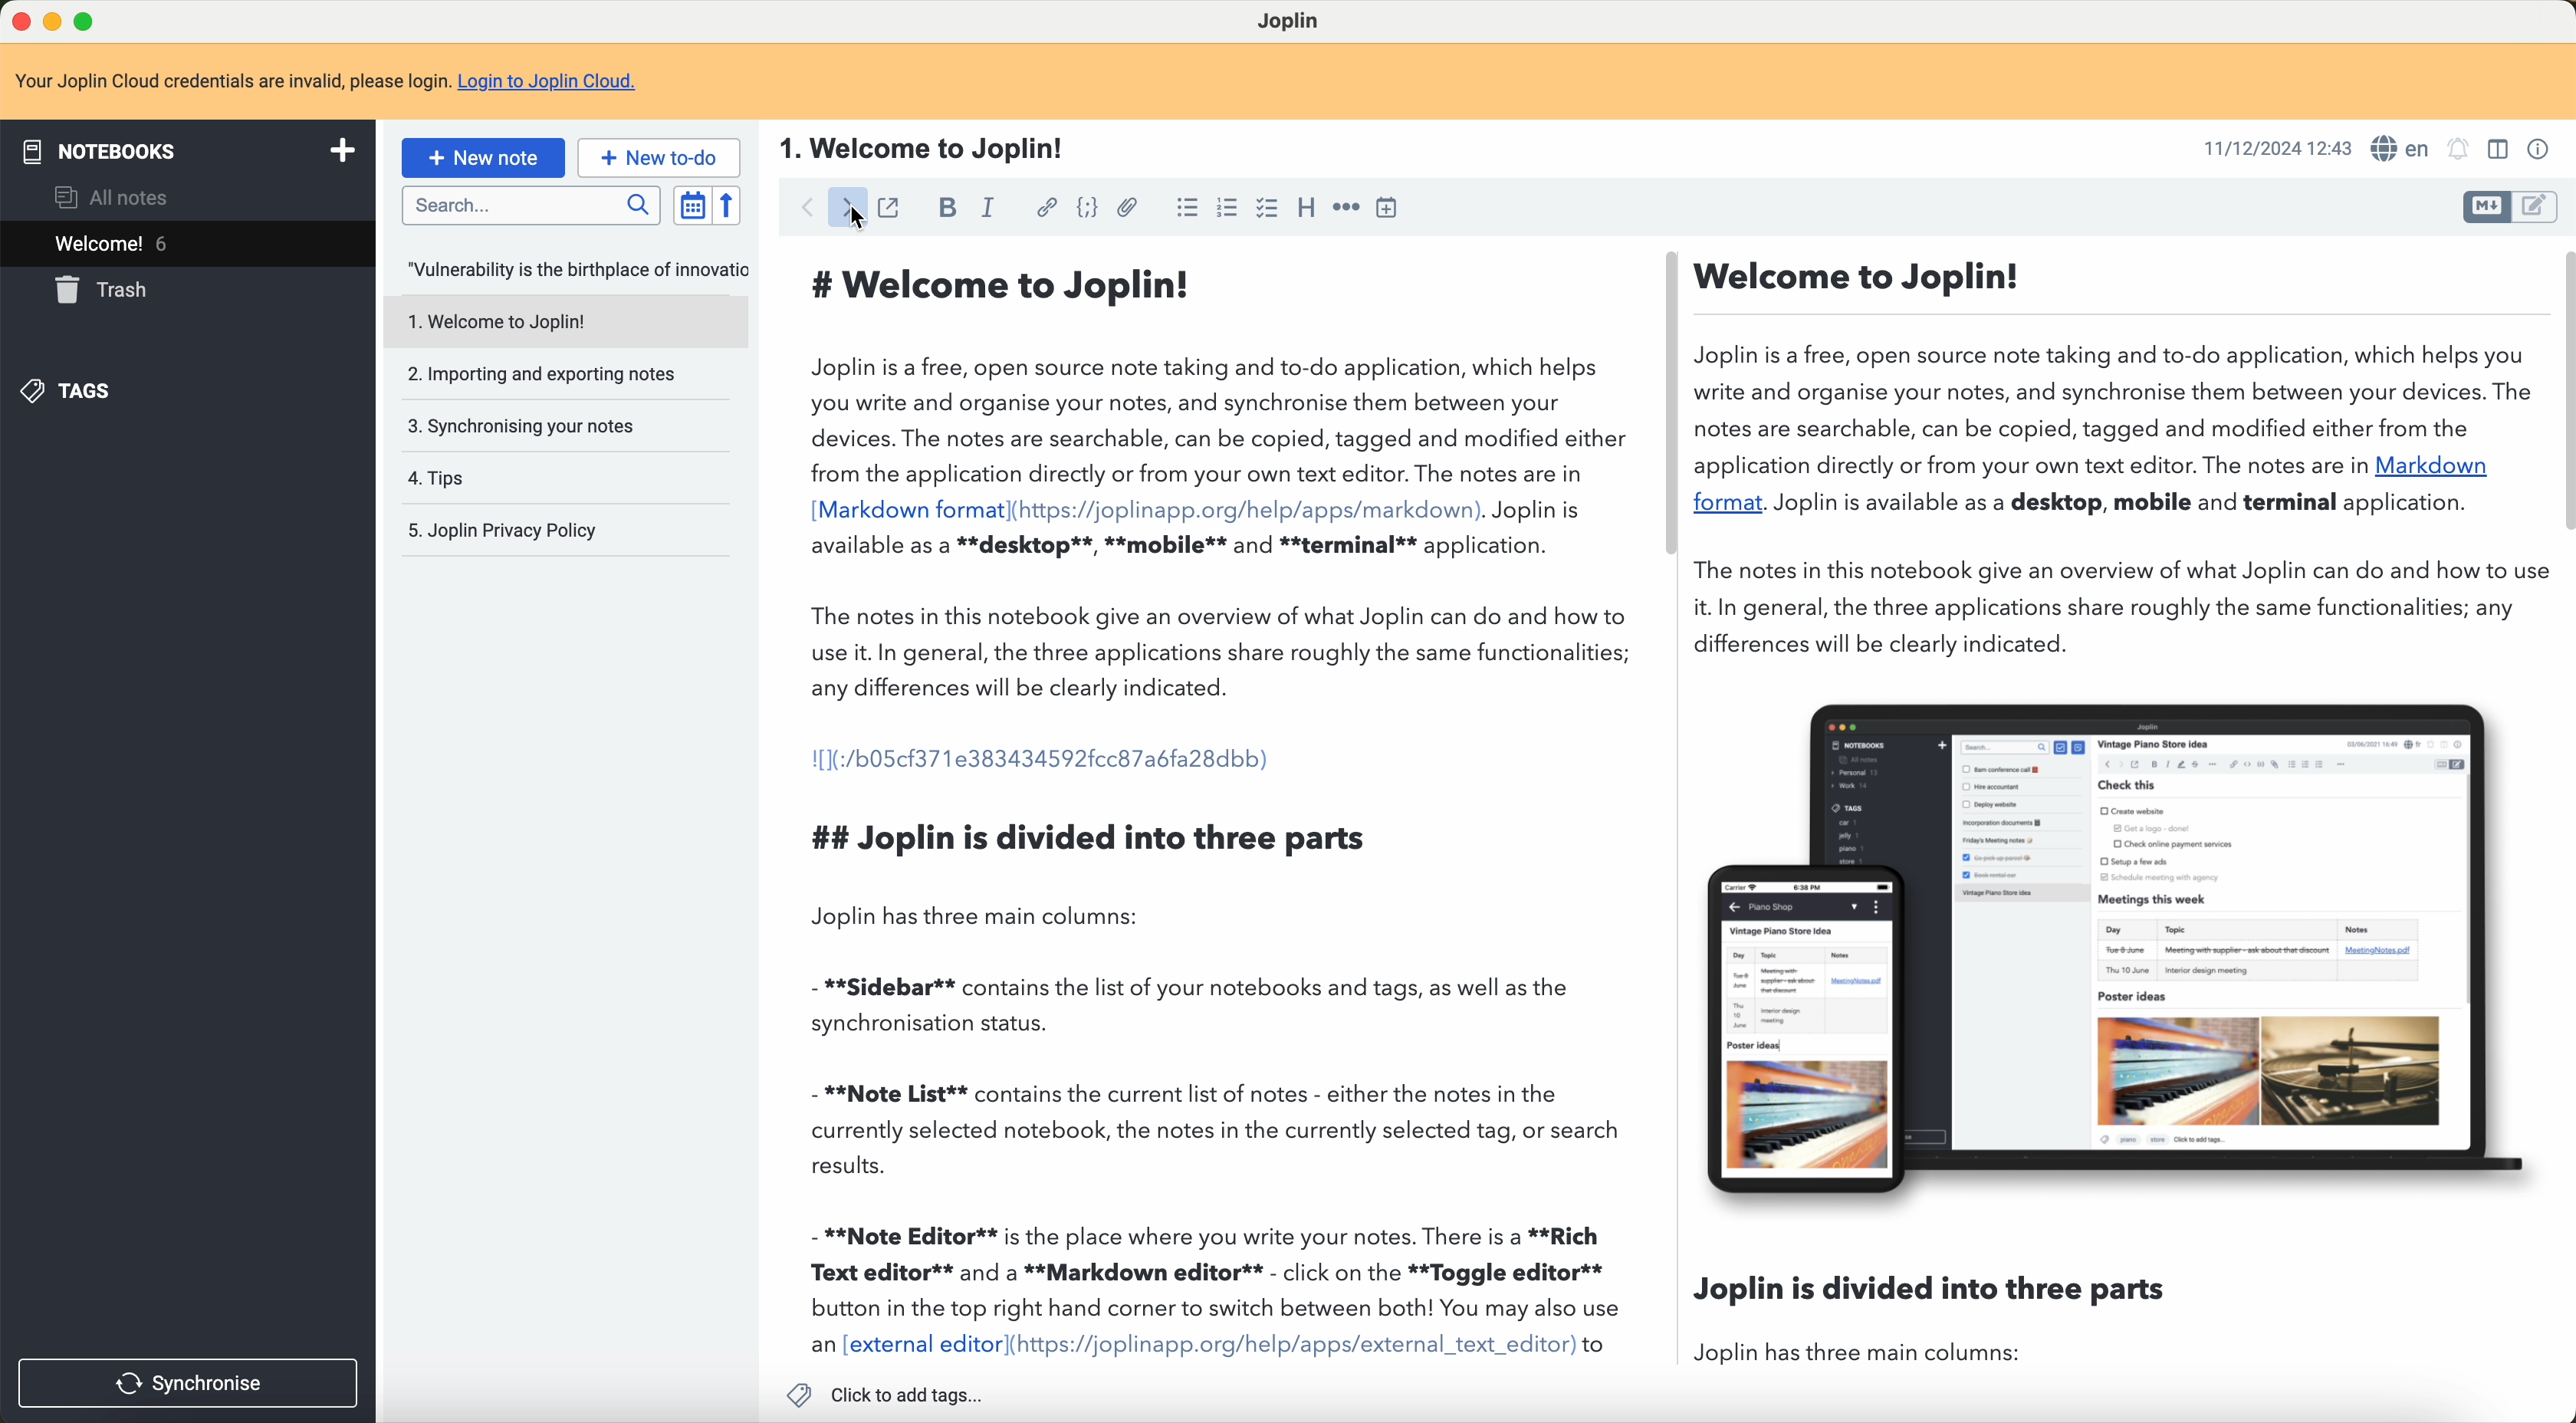 This screenshot has height=1423, width=2576. Describe the element at coordinates (1868, 1359) in the screenshot. I see `Joplin has three main columns:` at that location.